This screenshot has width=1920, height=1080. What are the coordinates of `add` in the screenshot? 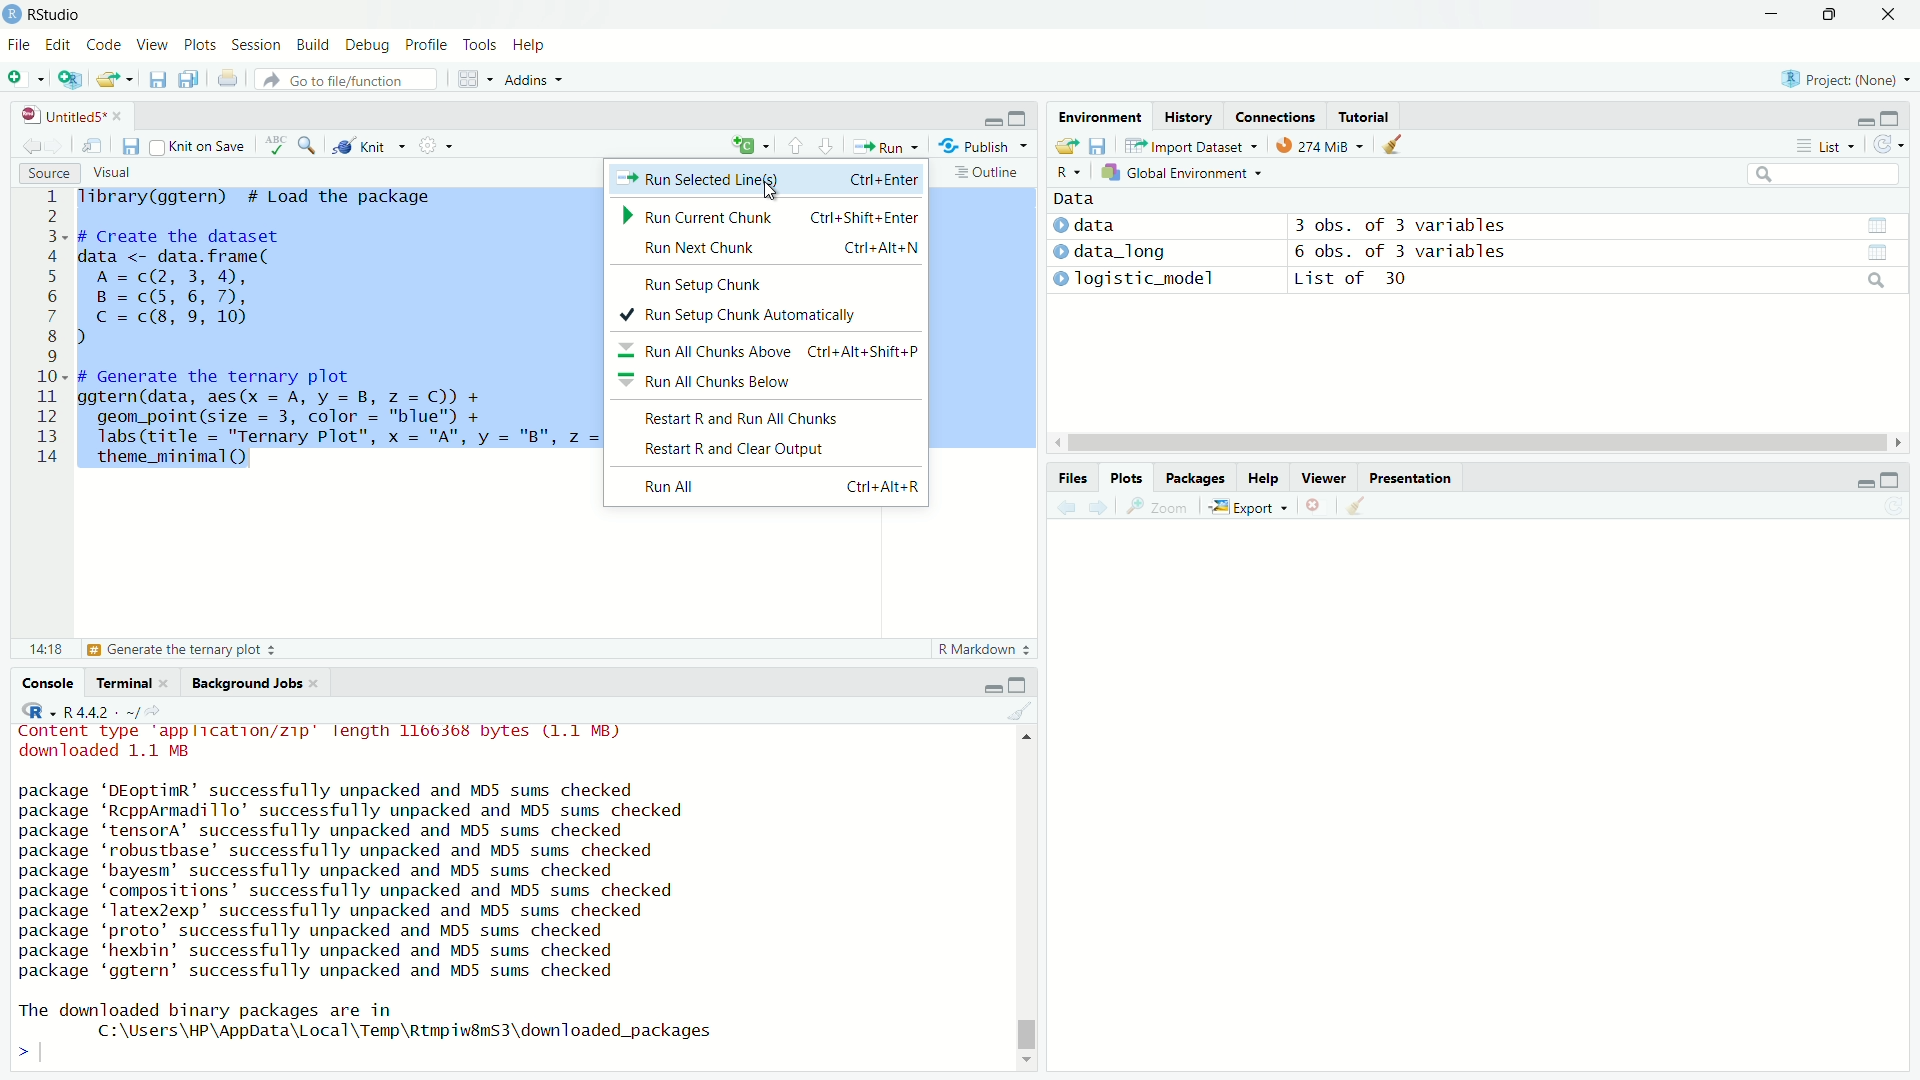 It's located at (740, 147).